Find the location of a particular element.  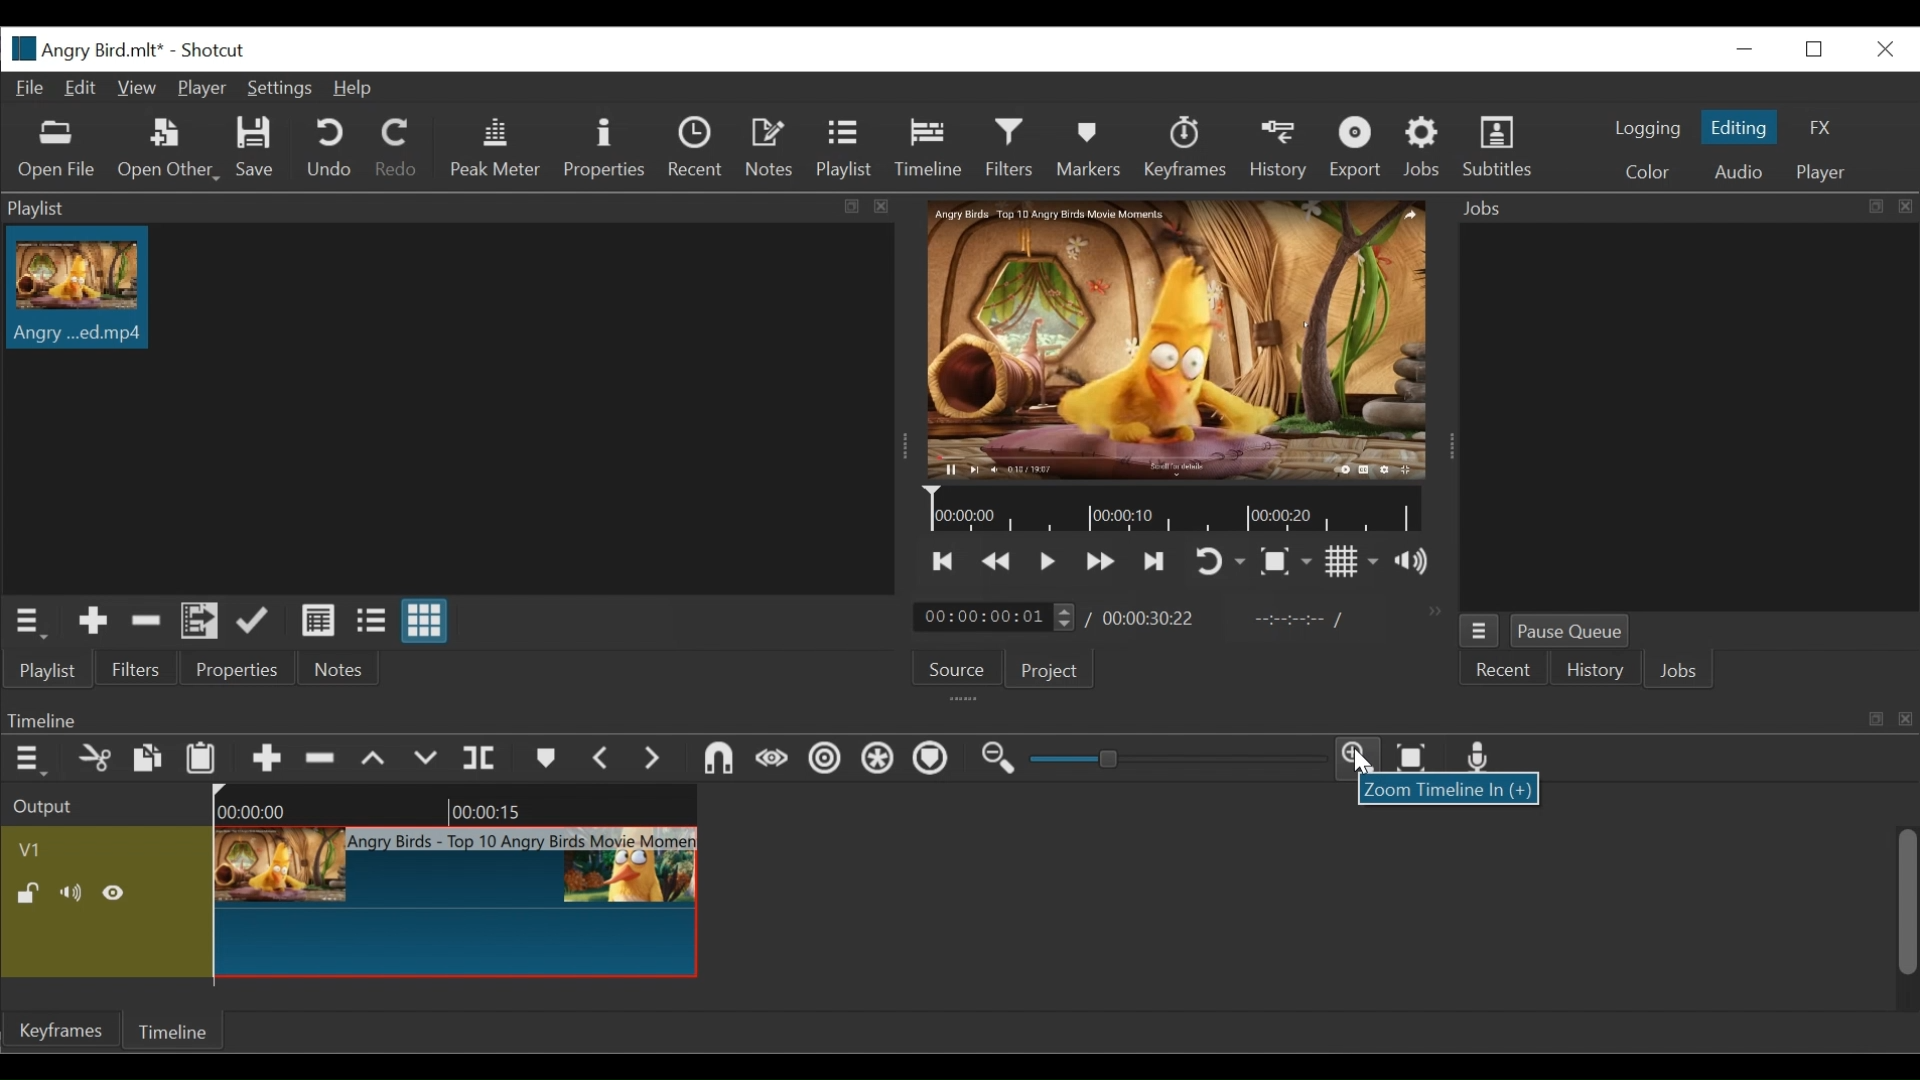

Toggle play or pause is located at coordinates (1048, 564).